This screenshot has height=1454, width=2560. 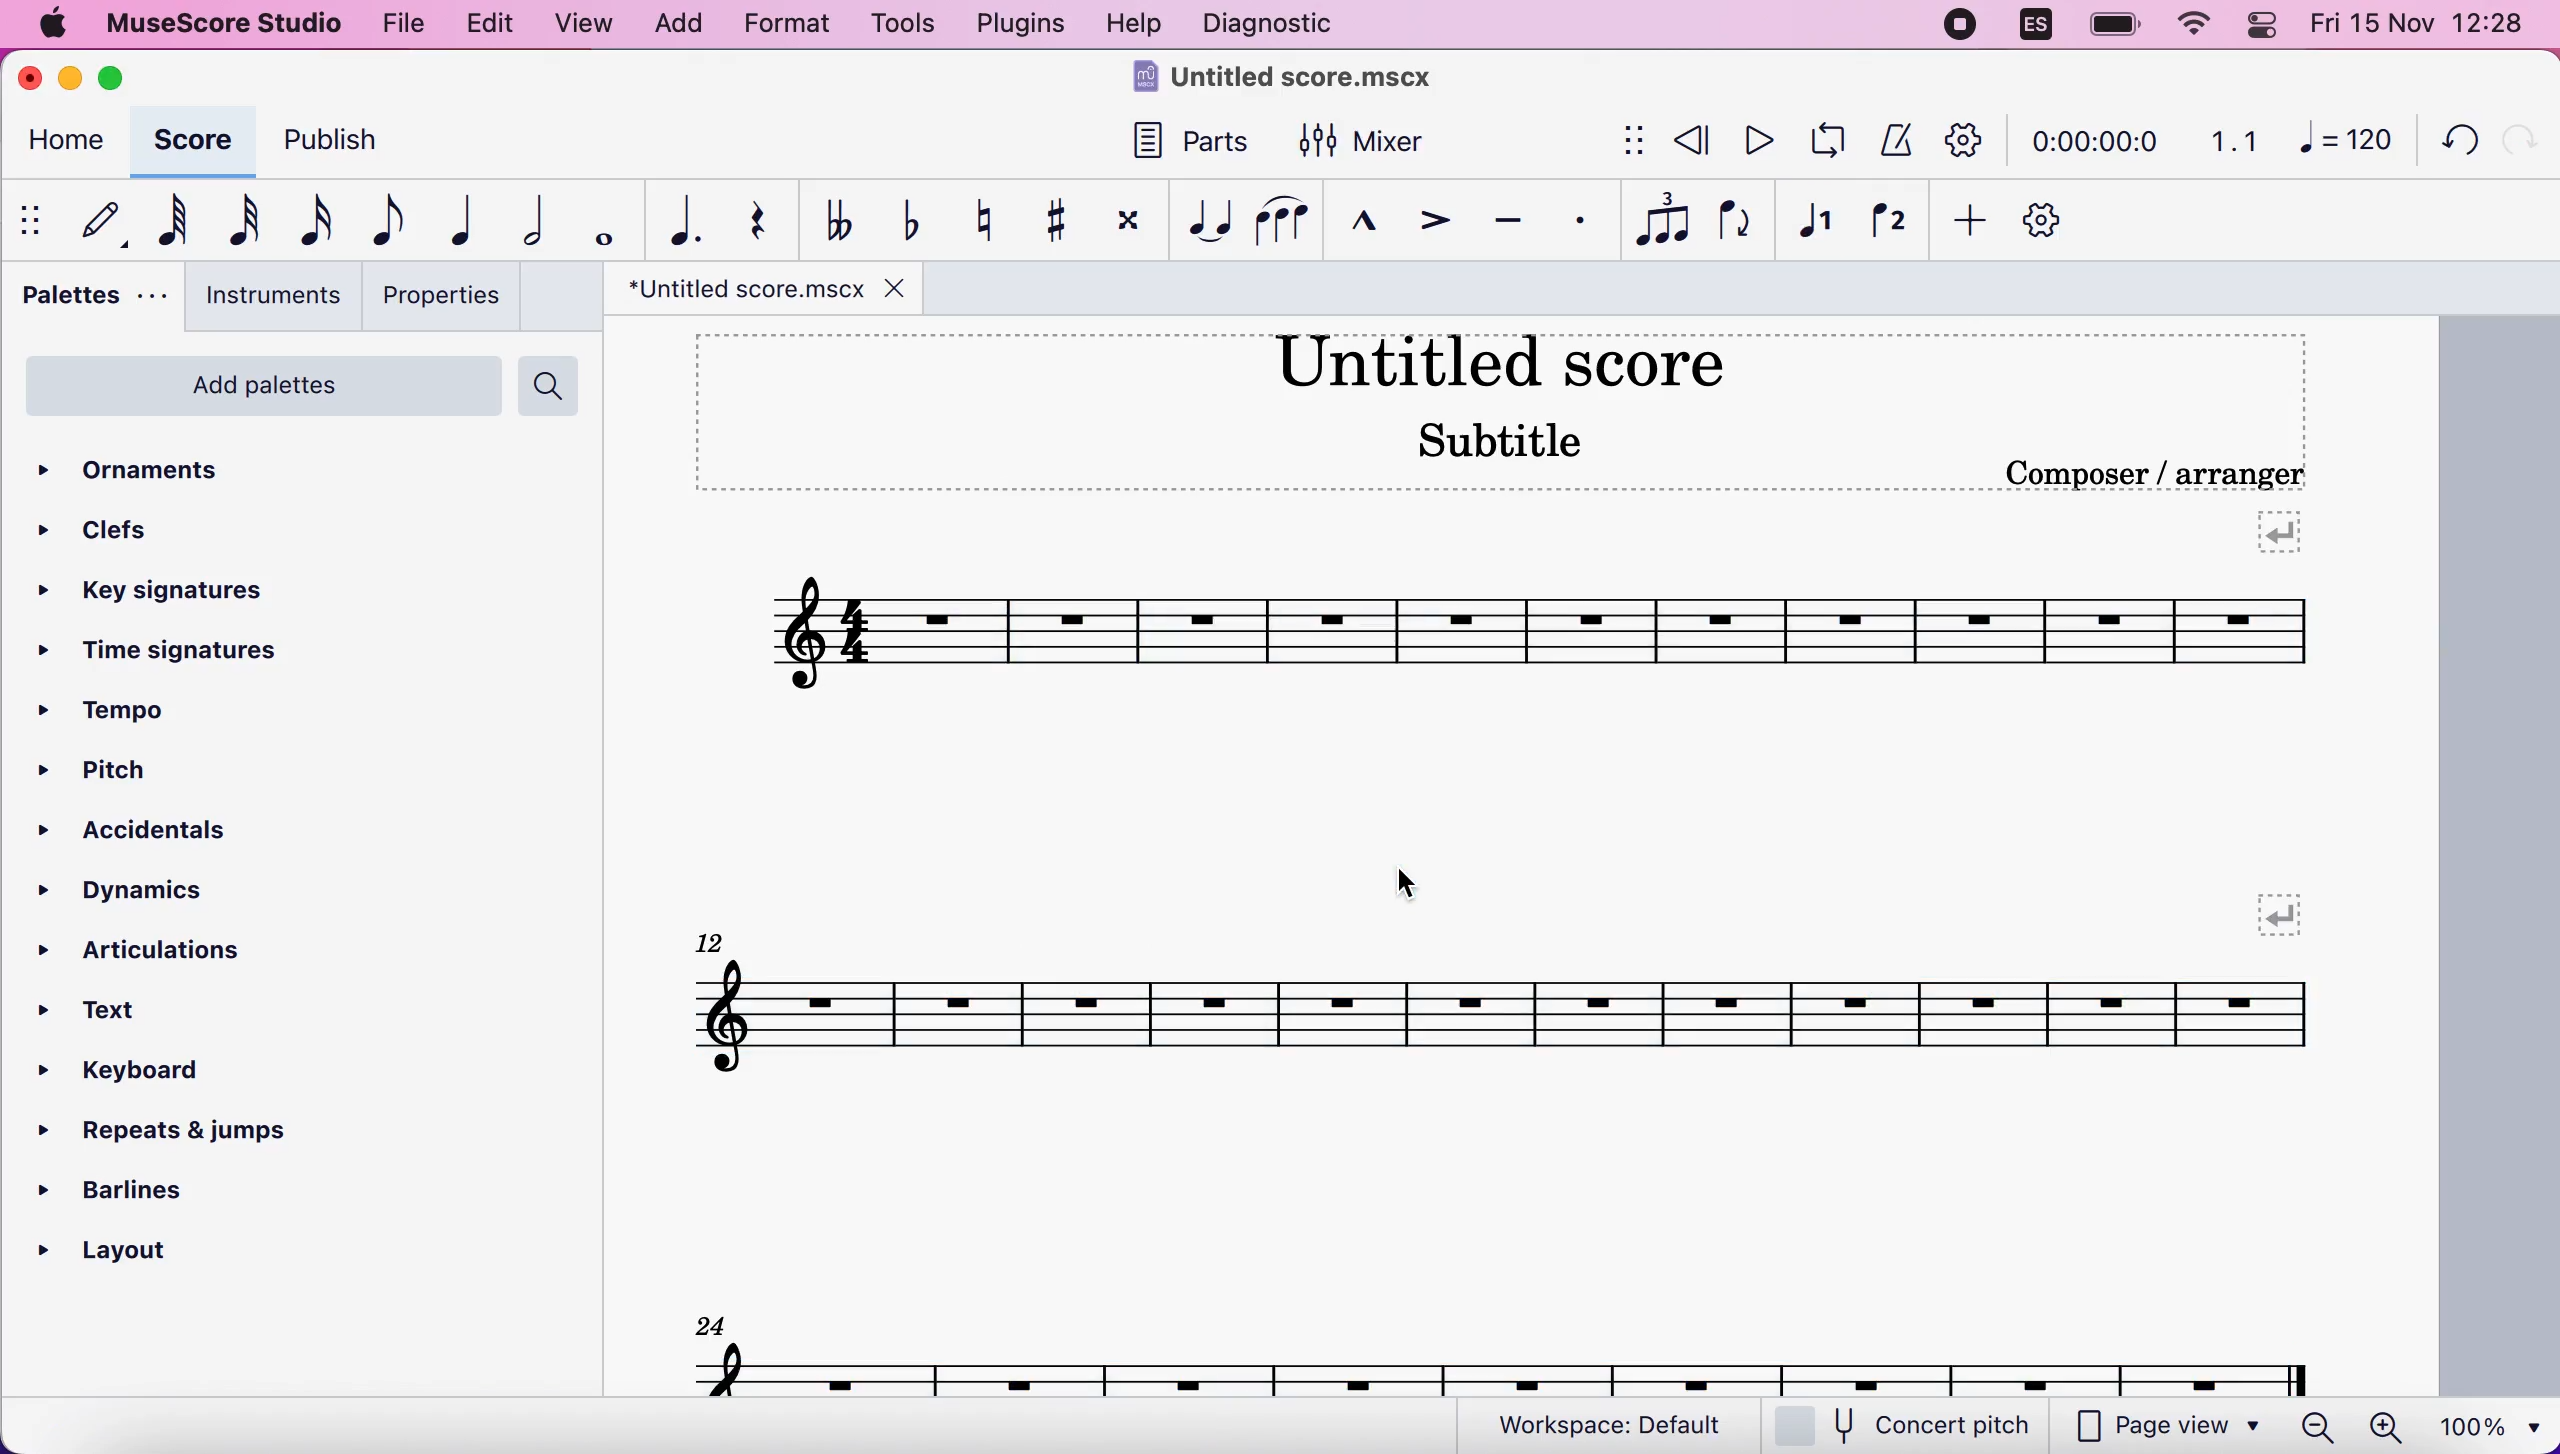 I want to click on title, so click(x=1291, y=81).